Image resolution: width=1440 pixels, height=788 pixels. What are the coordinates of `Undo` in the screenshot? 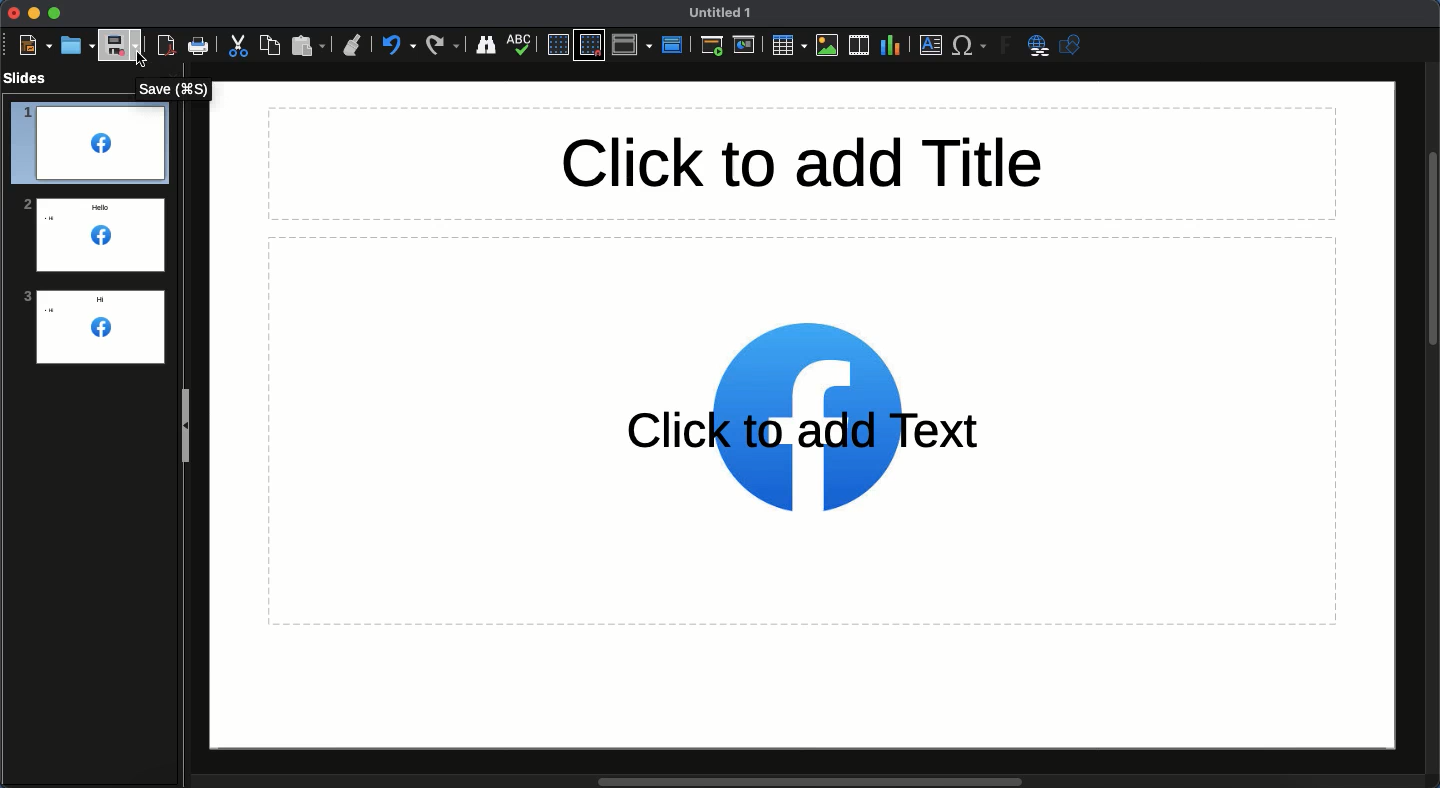 It's located at (399, 45).